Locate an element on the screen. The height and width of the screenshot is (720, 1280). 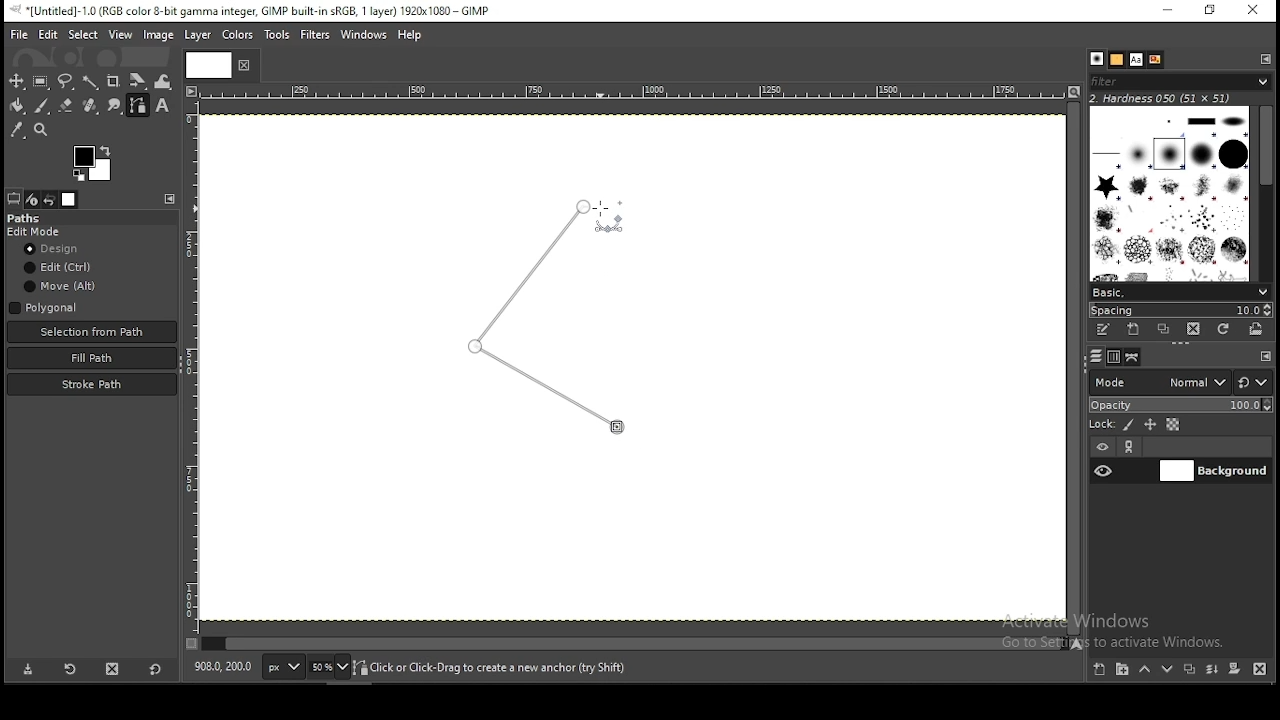
layers is located at coordinates (1097, 356).